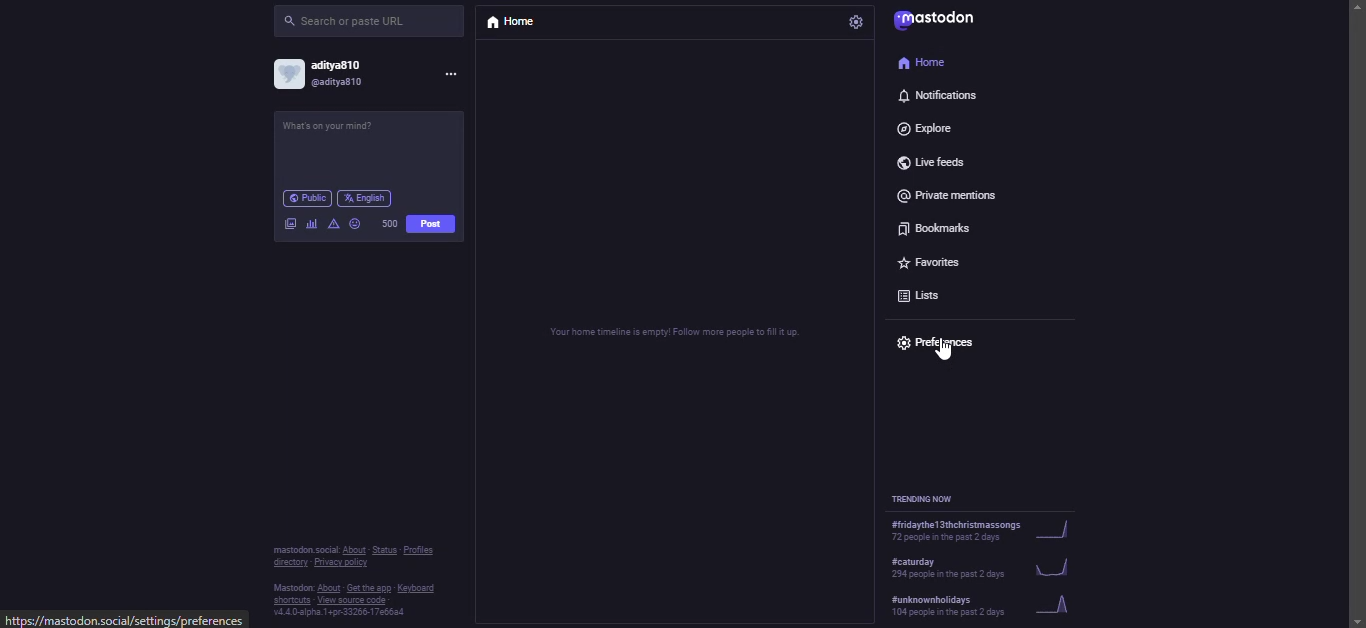  What do you see at coordinates (456, 74) in the screenshot?
I see `more` at bounding box center [456, 74].